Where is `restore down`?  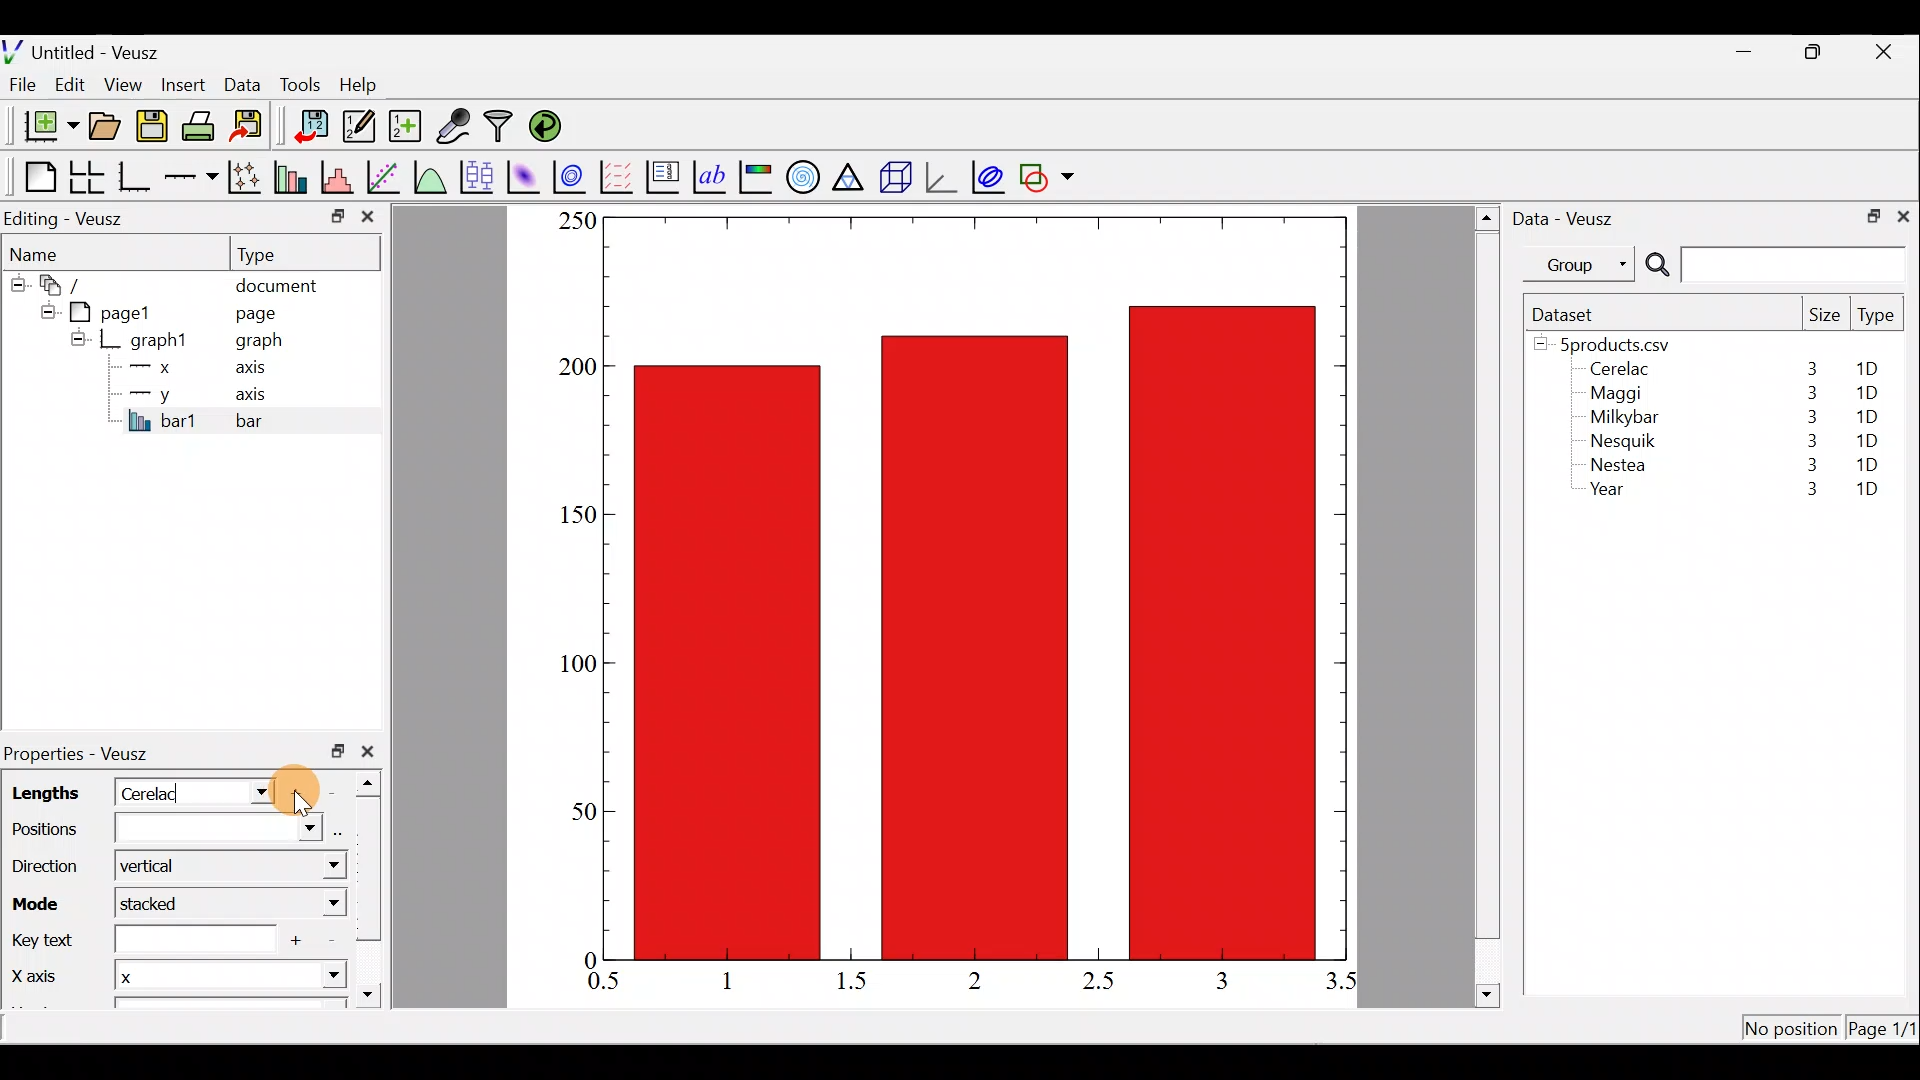 restore down is located at coordinates (1816, 52).